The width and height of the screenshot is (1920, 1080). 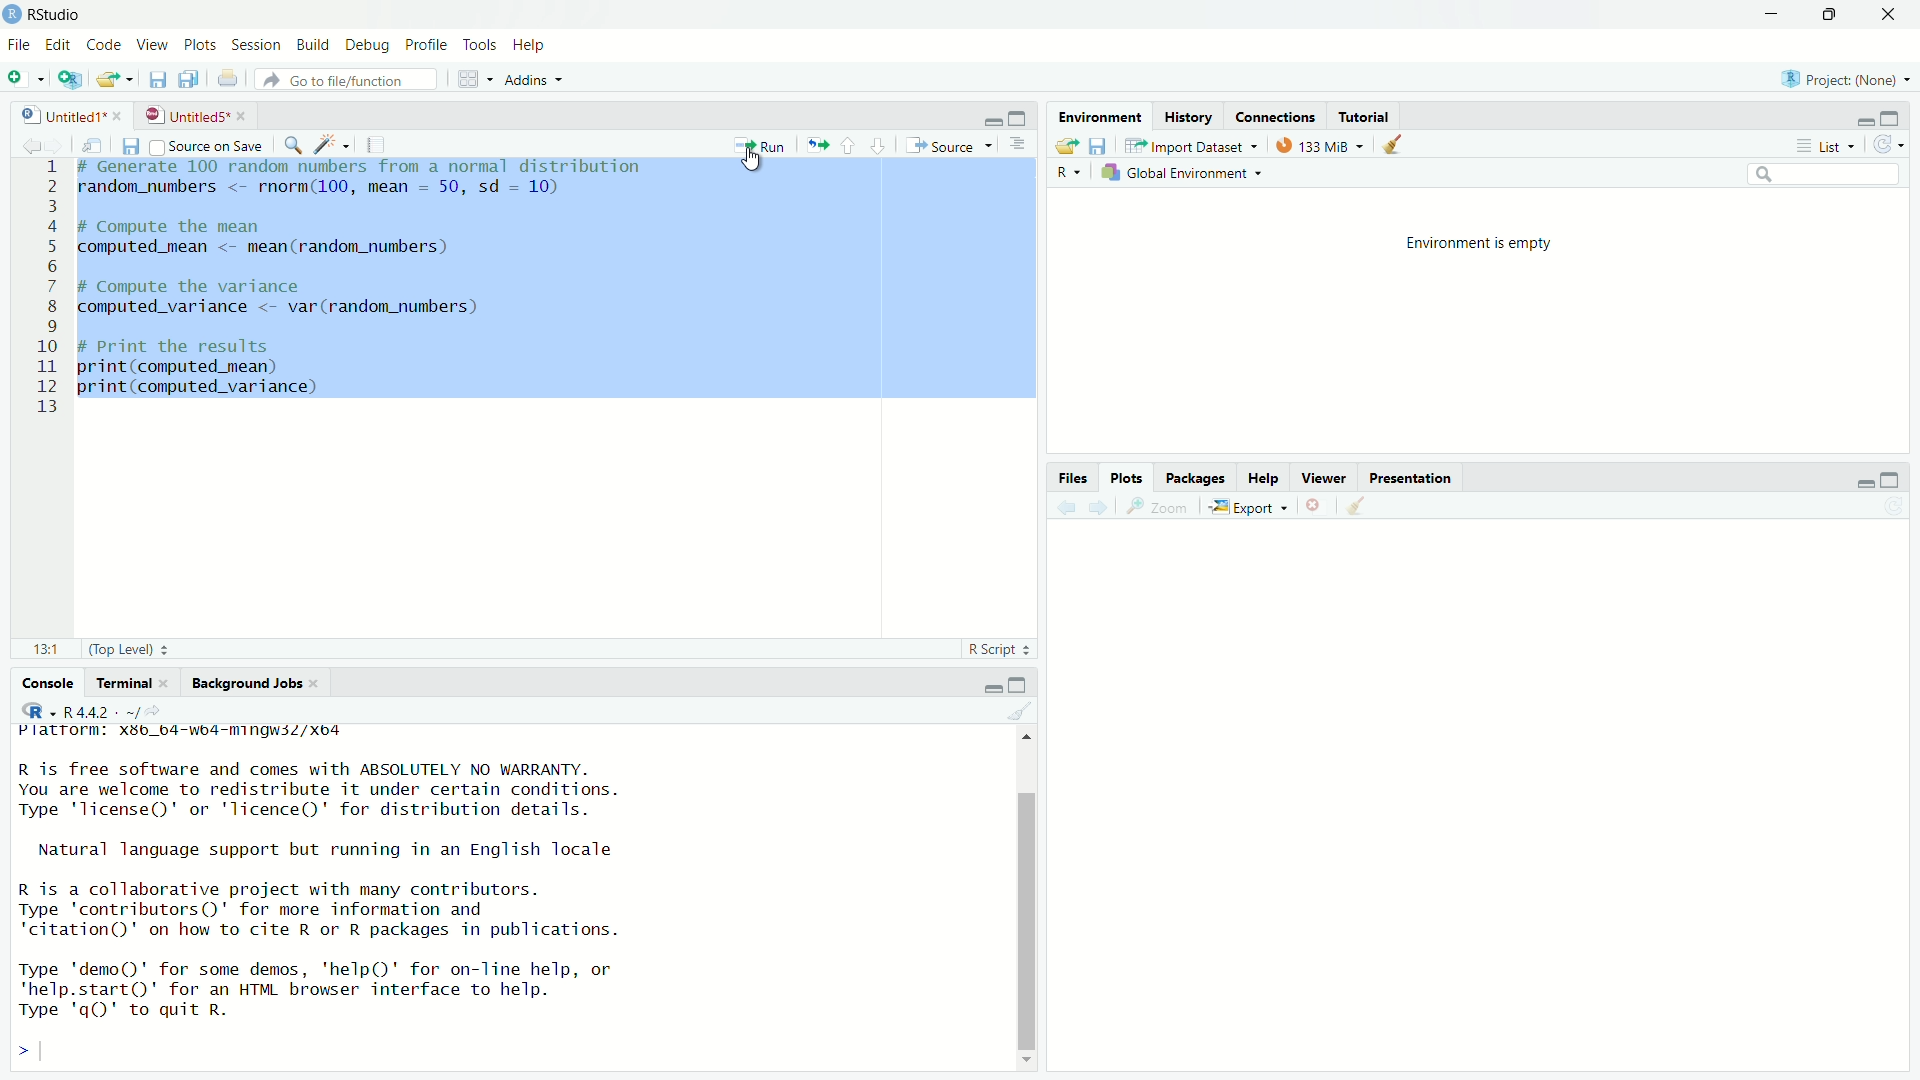 What do you see at coordinates (258, 46) in the screenshot?
I see `session` at bounding box center [258, 46].